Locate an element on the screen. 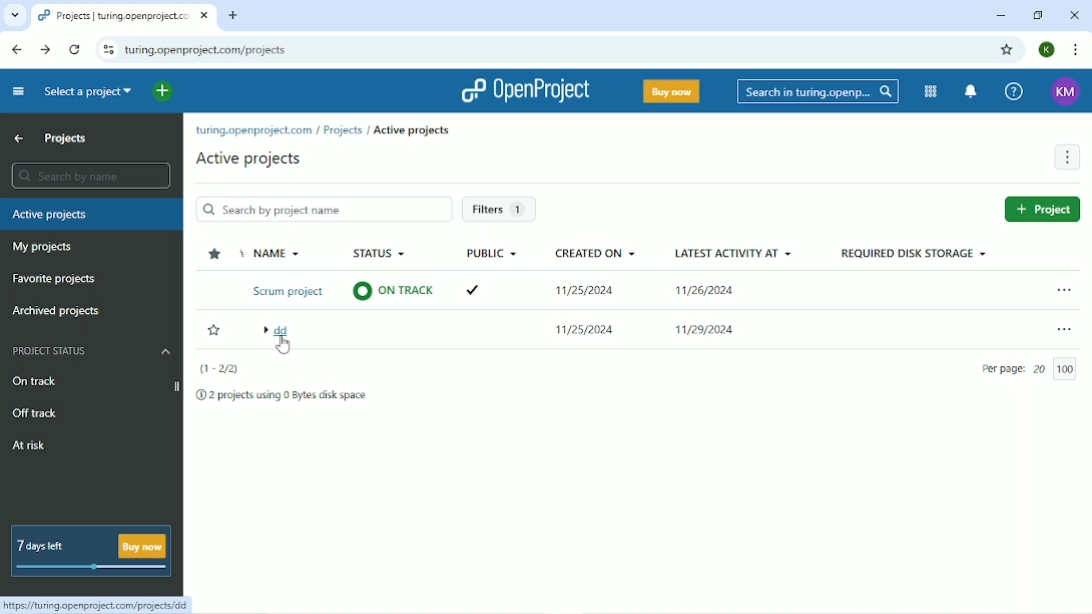 Image resolution: width=1092 pixels, height=614 pixels. Search by name is located at coordinates (90, 176).